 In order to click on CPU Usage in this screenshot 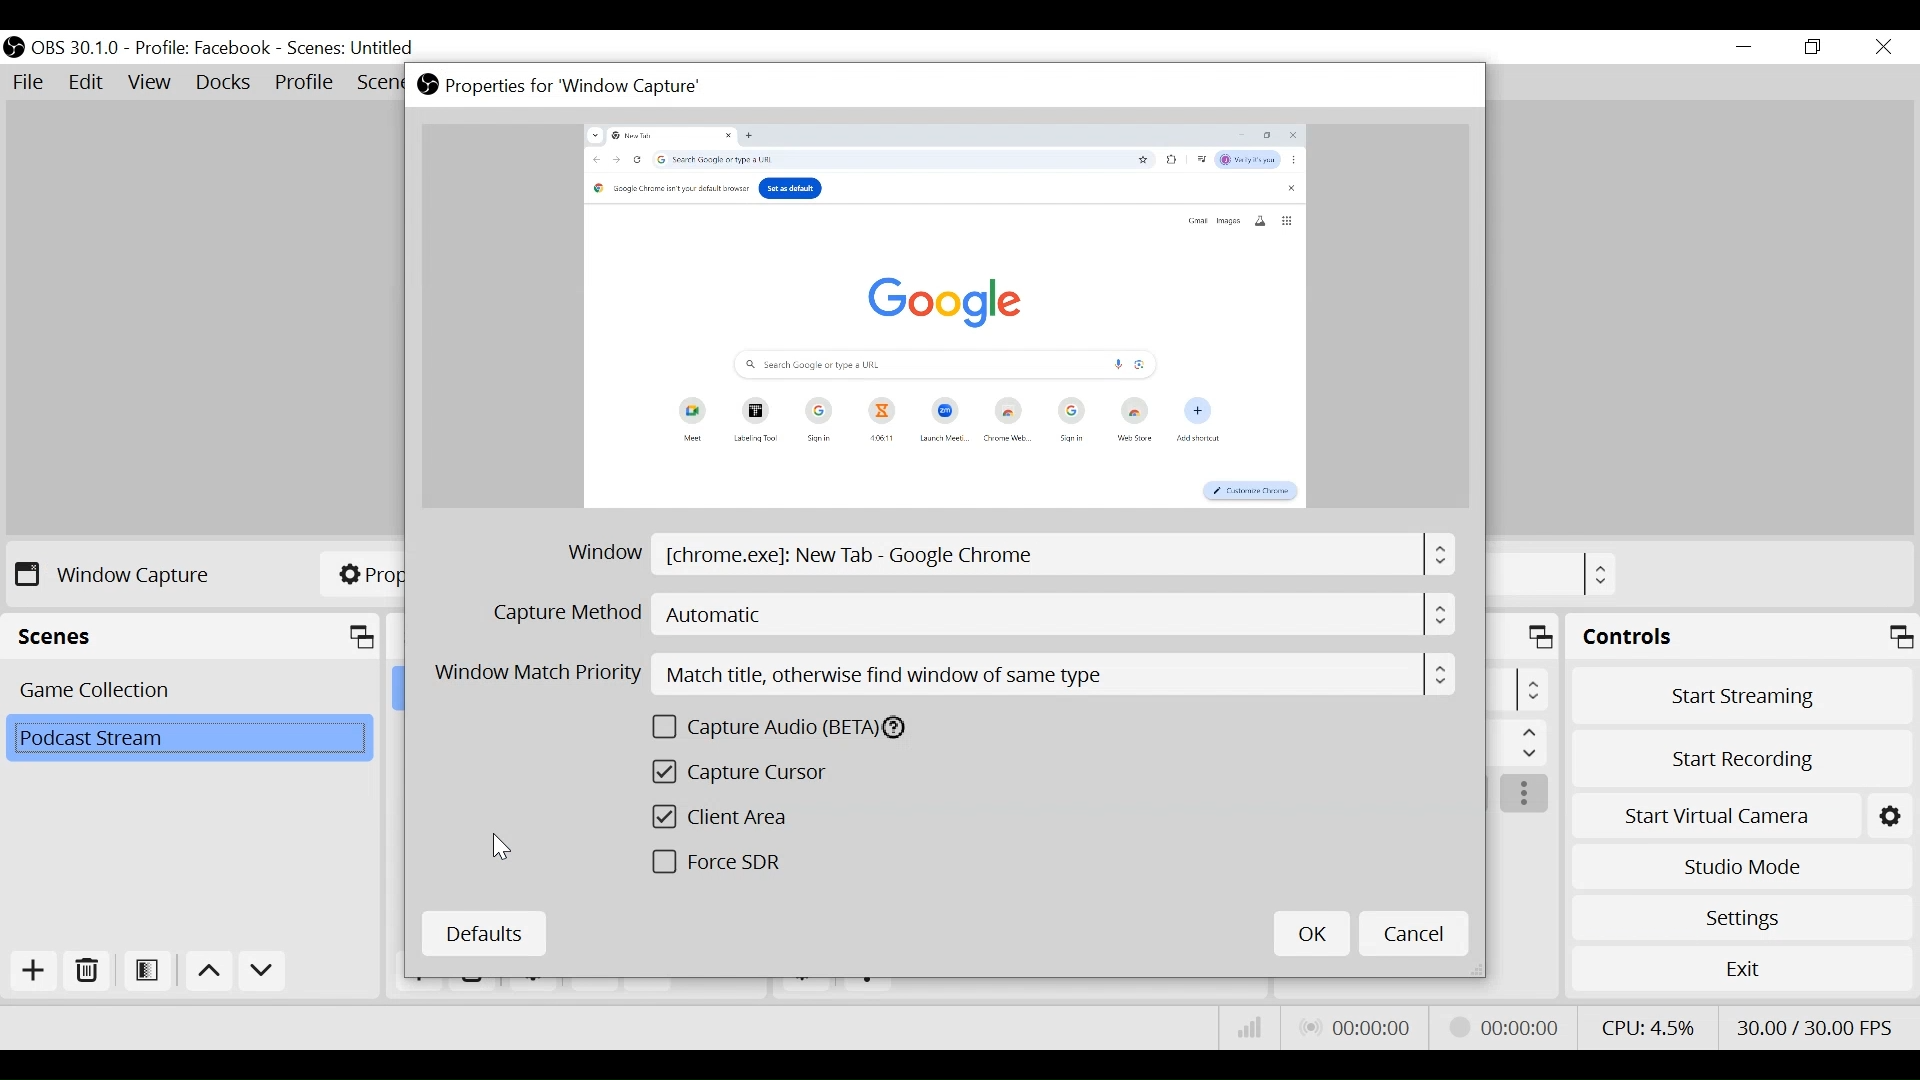, I will do `click(1648, 1028)`.